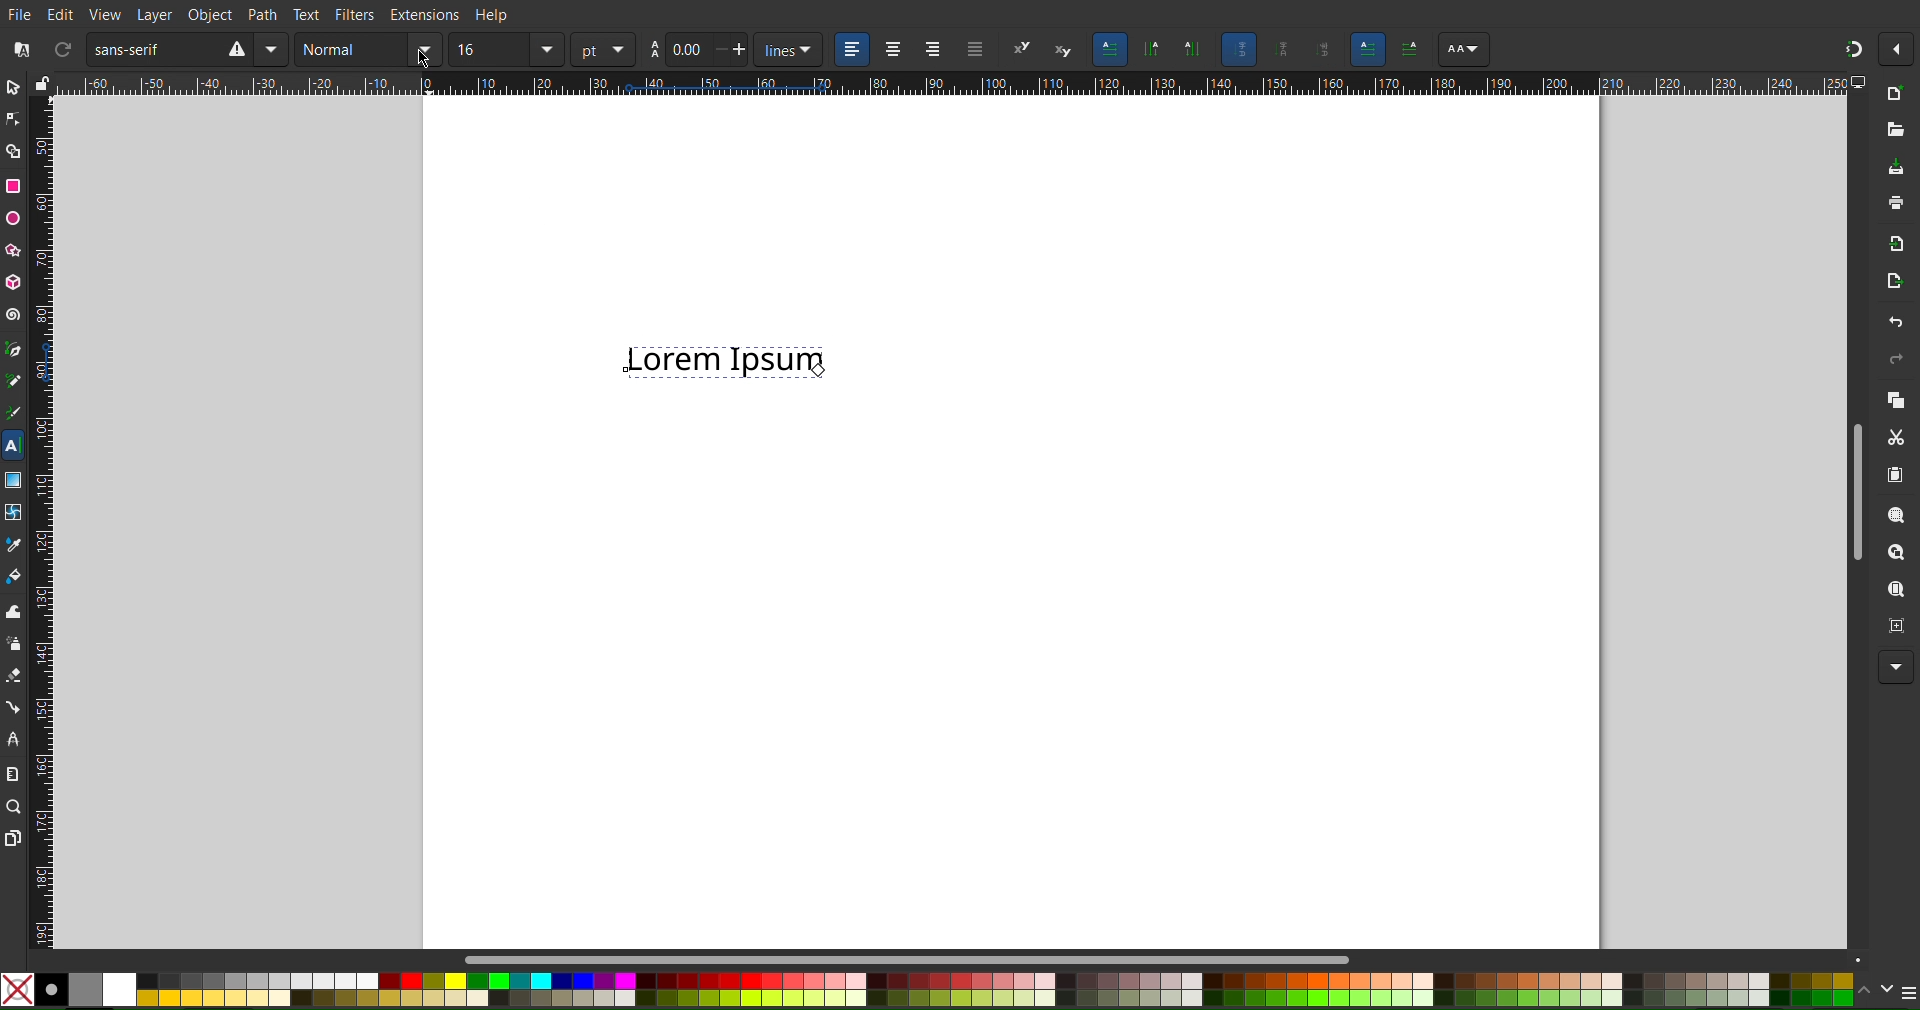  Describe the element at coordinates (1897, 439) in the screenshot. I see `Cut` at that location.